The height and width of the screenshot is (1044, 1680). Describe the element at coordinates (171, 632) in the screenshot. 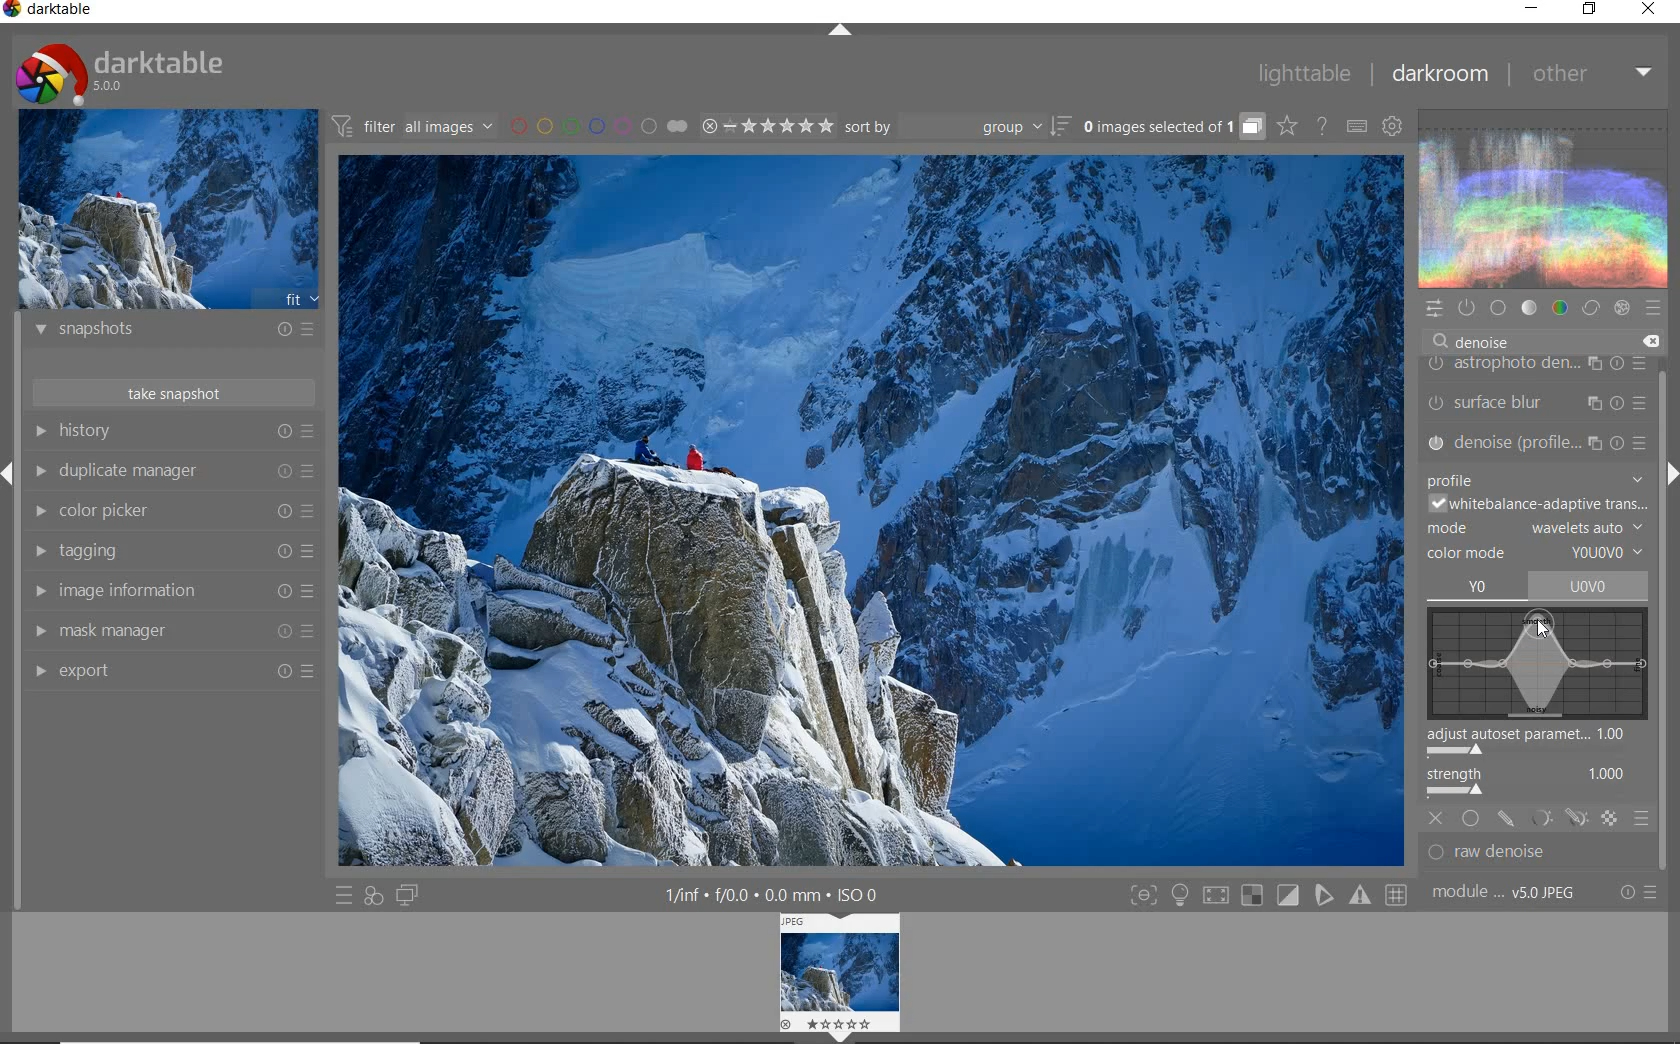

I see `mask manager` at that location.